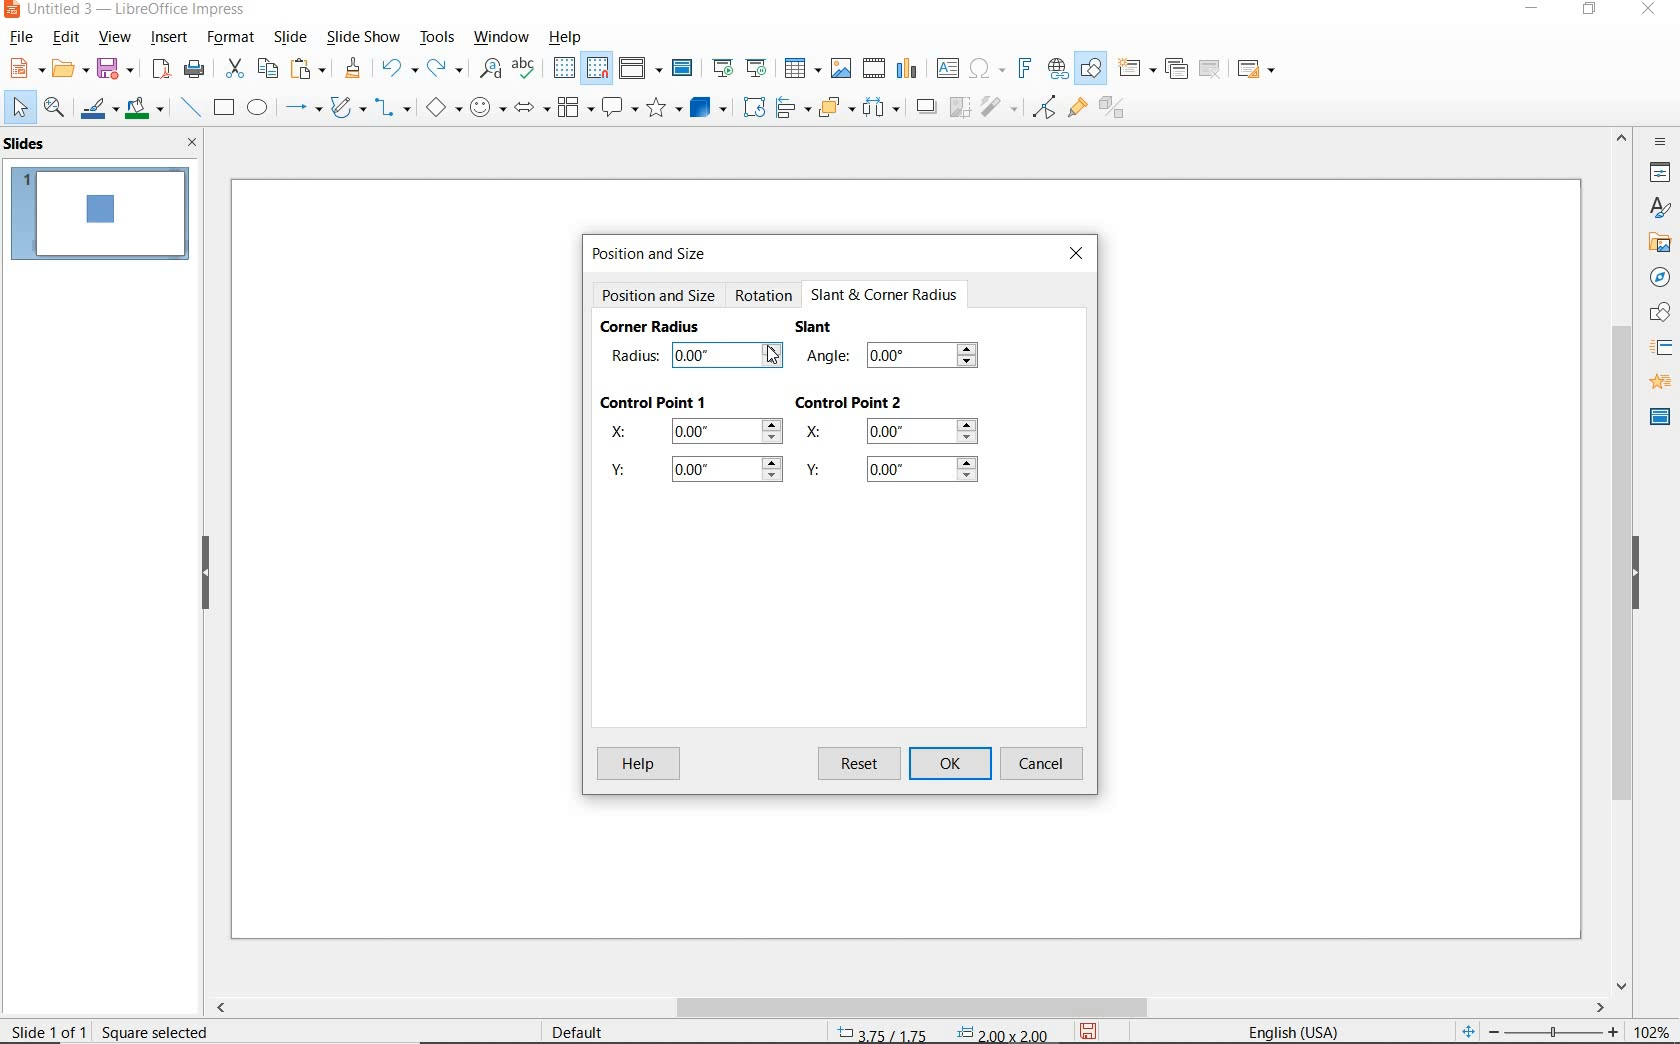 This screenshot has height=1044, width=1680. Describe the element at coordinates (1660, 242) in the screenshot. I see `gallery` at that location.